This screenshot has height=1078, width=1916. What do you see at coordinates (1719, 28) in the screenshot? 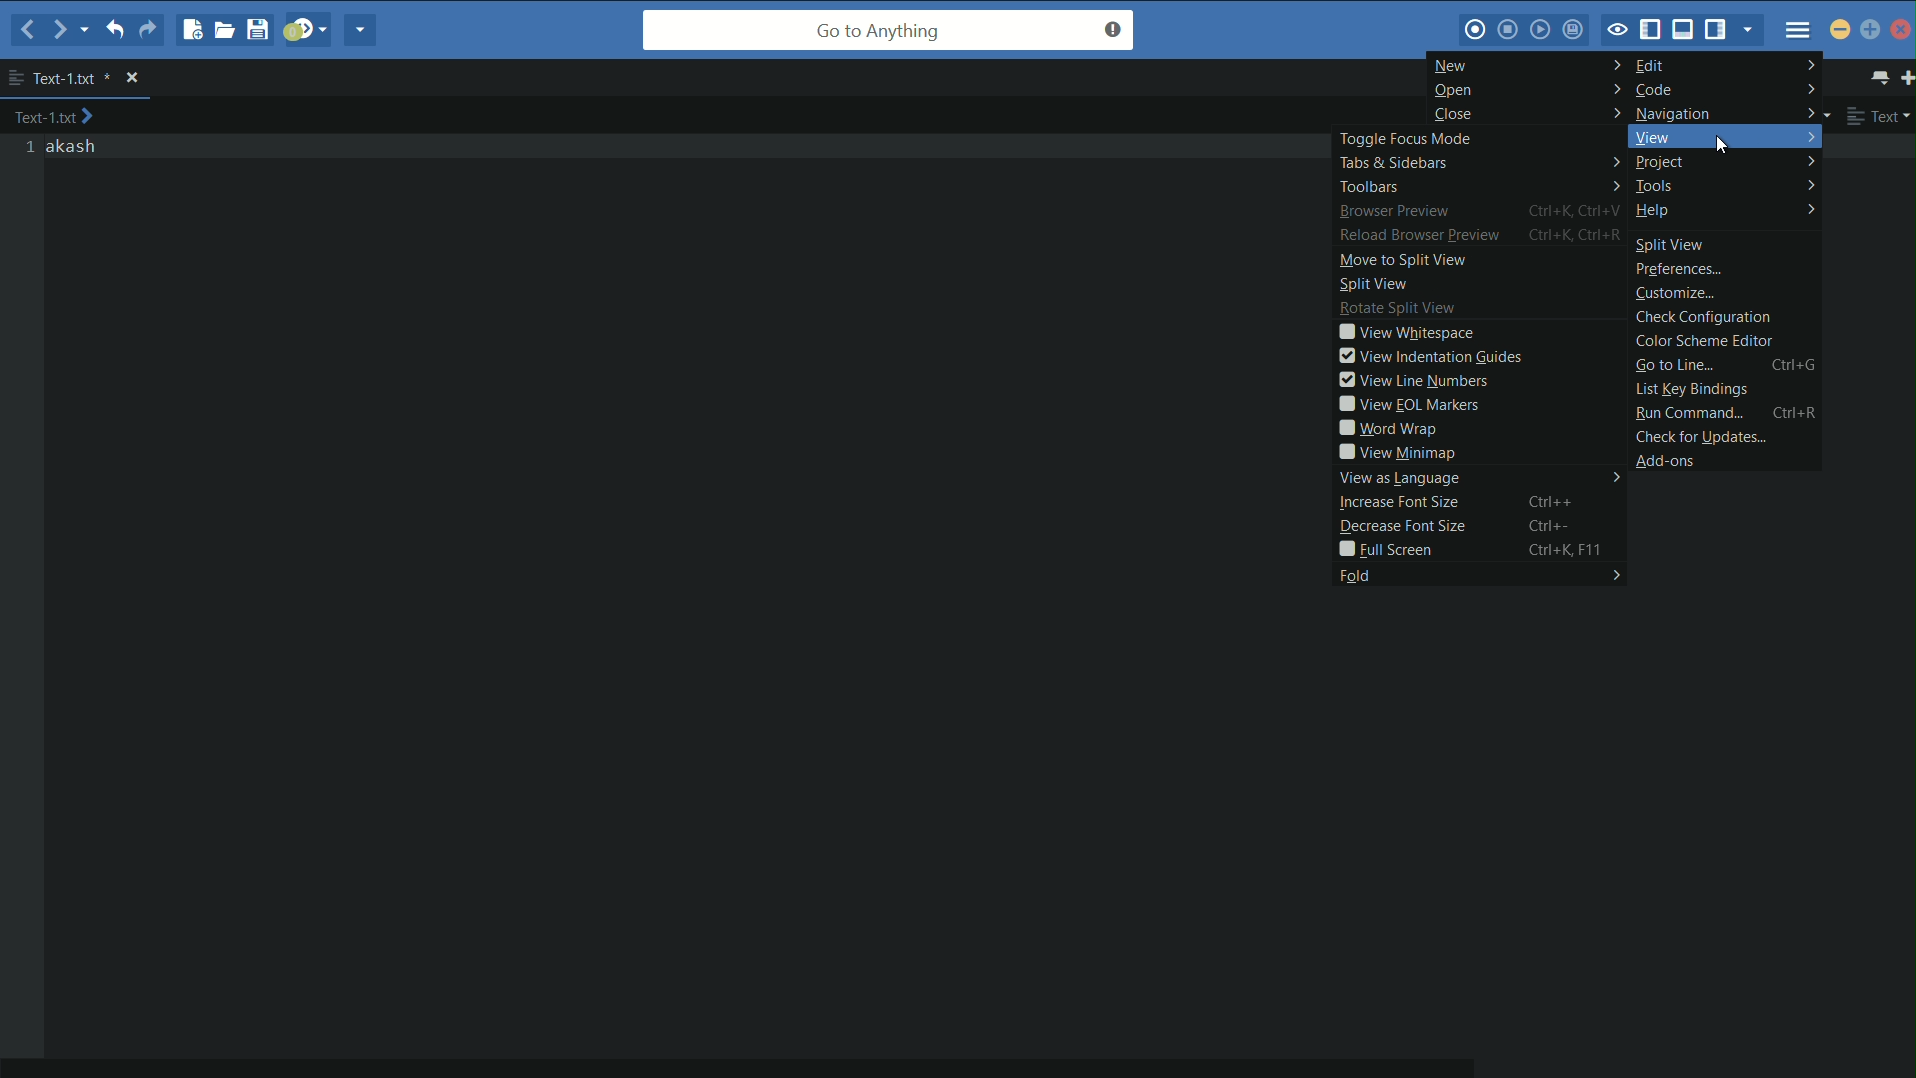
I see `show/hide right panel` at bounding box center [1719, 28].